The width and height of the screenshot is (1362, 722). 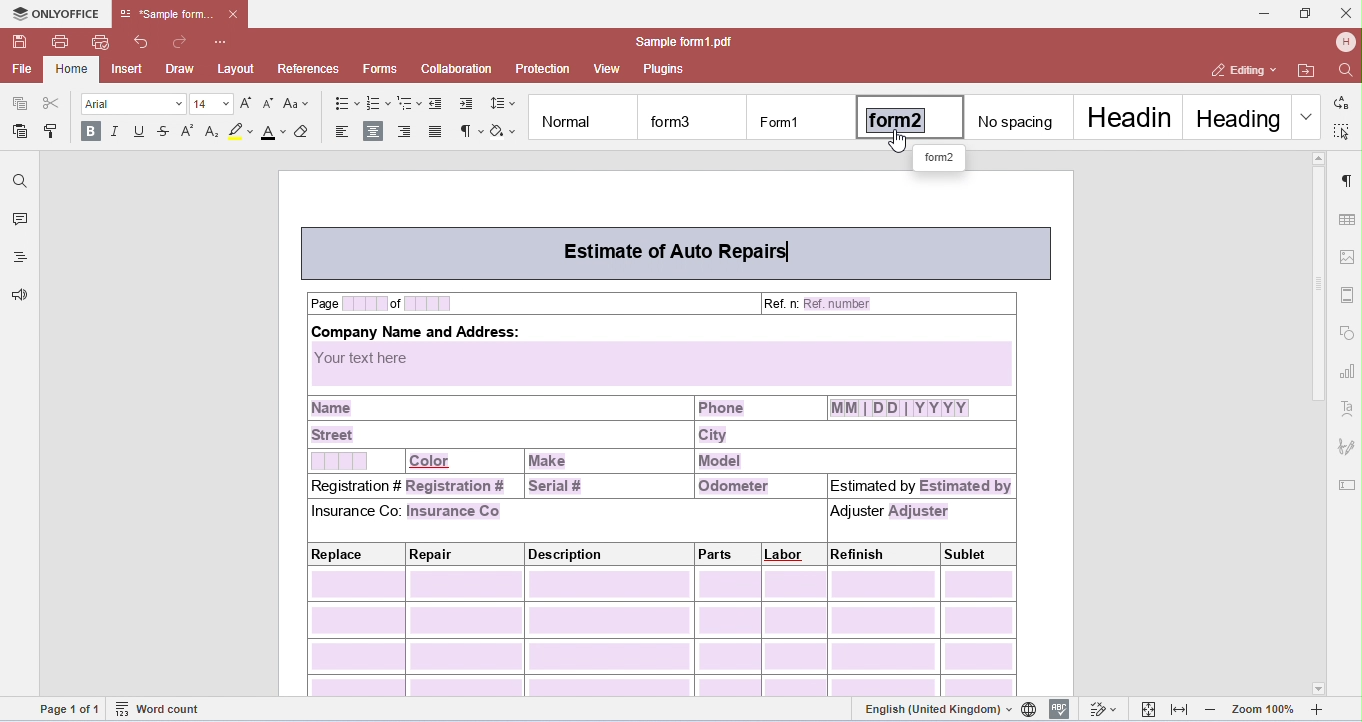 I want to click on header and footer, so click(x=1348, y=294).